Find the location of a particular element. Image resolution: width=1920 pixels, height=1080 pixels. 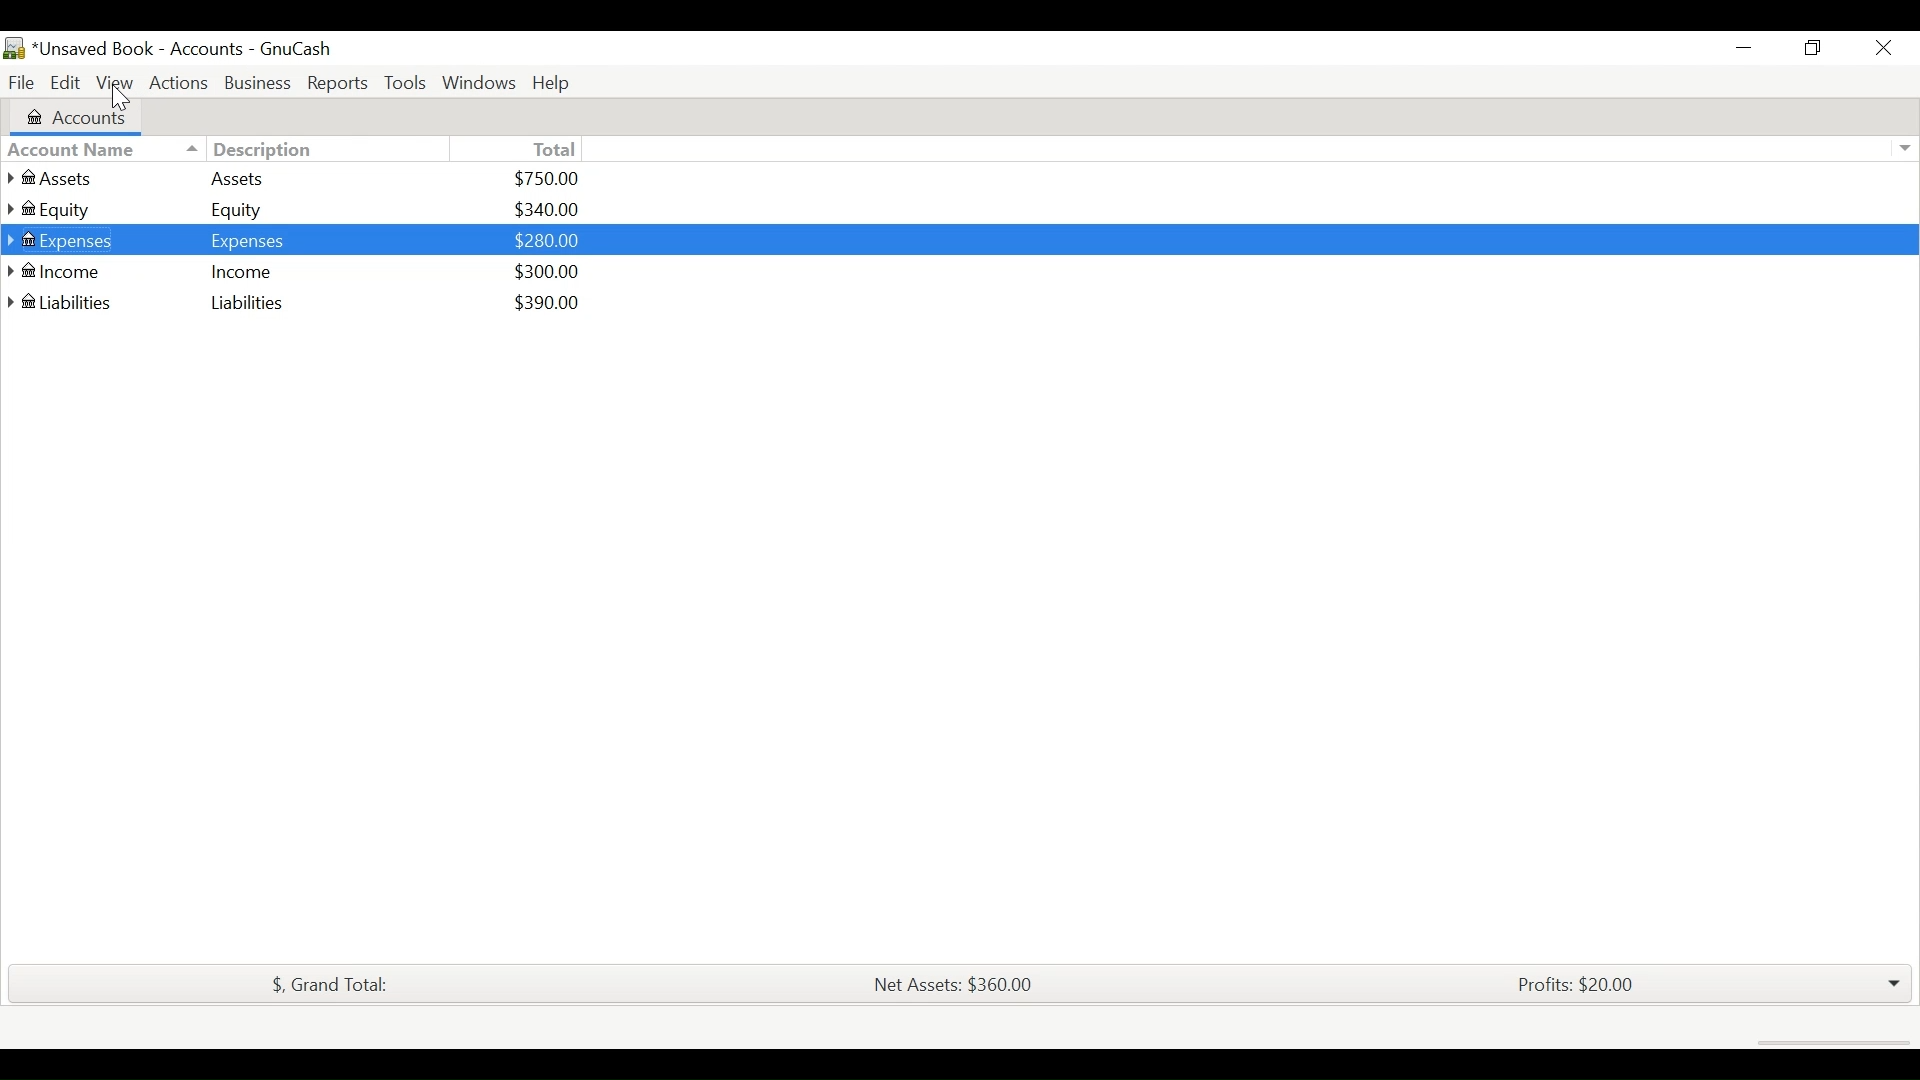

maximize is located at coordinates (1811, 51).